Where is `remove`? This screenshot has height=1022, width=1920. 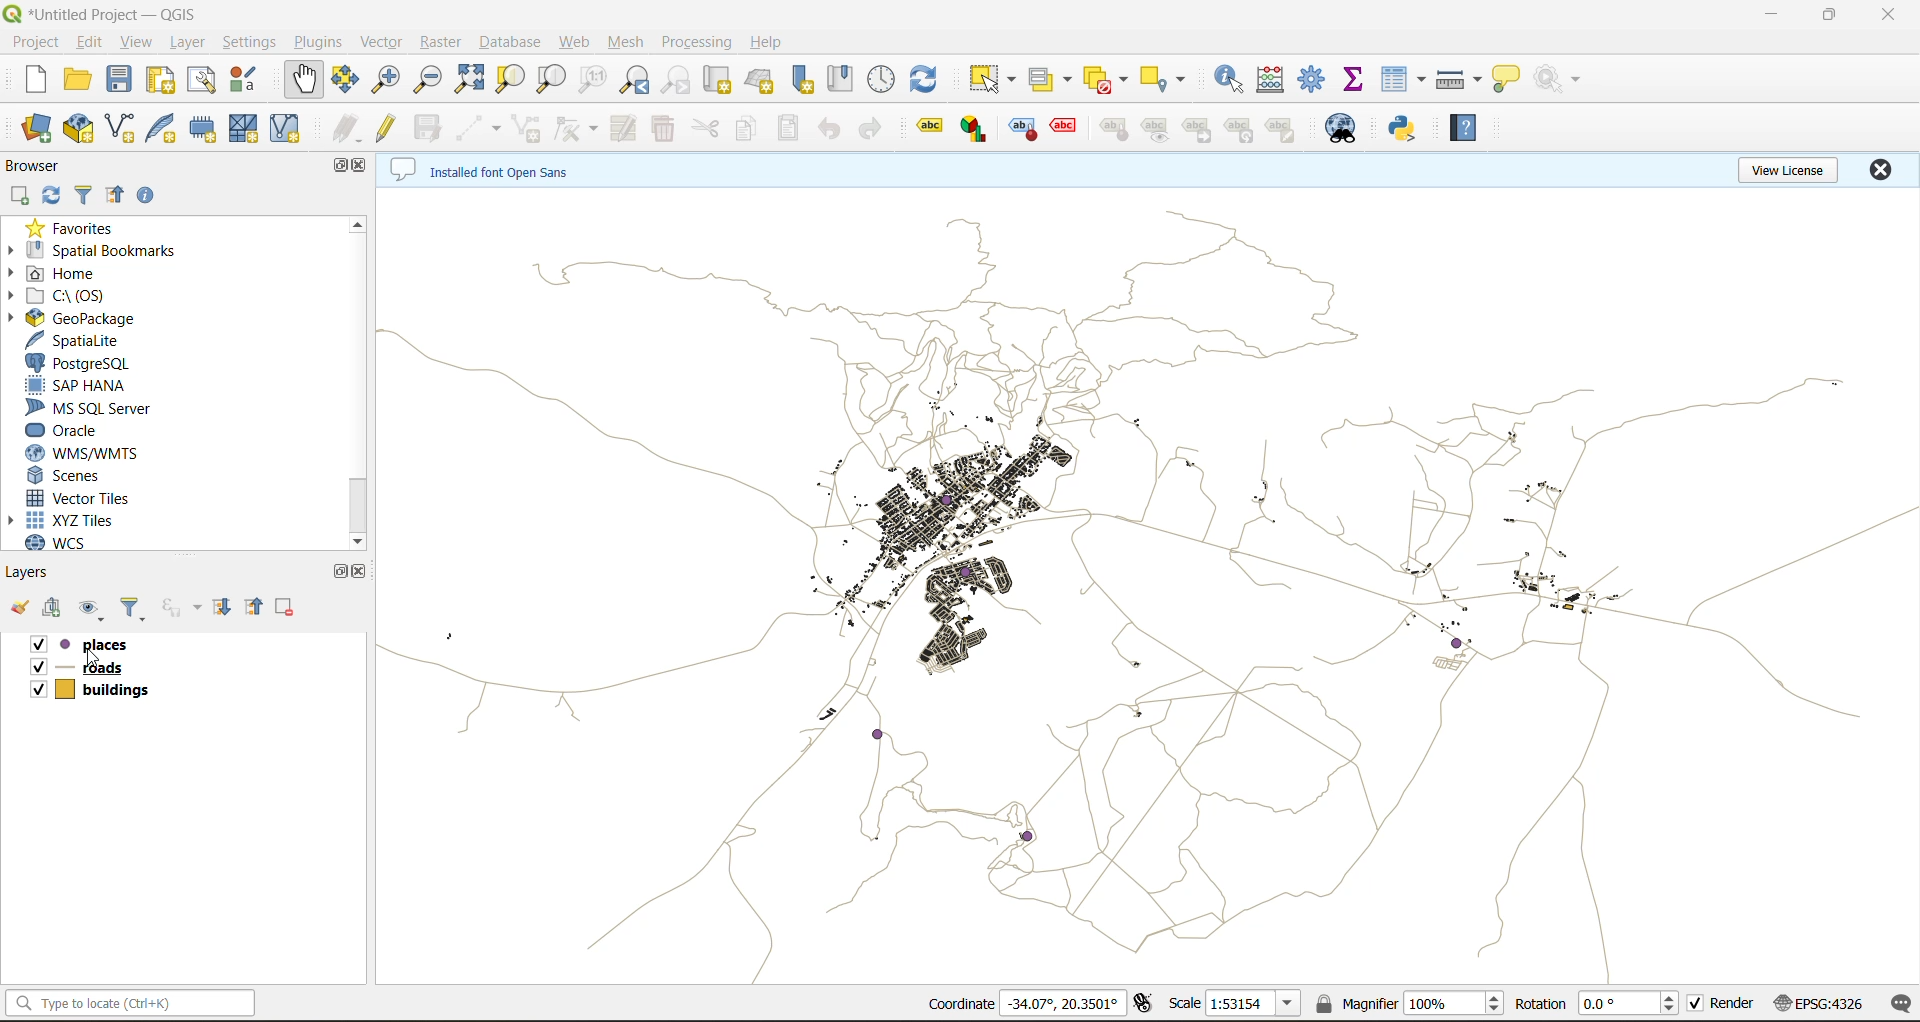
remove is located at coordinates (285, 608).